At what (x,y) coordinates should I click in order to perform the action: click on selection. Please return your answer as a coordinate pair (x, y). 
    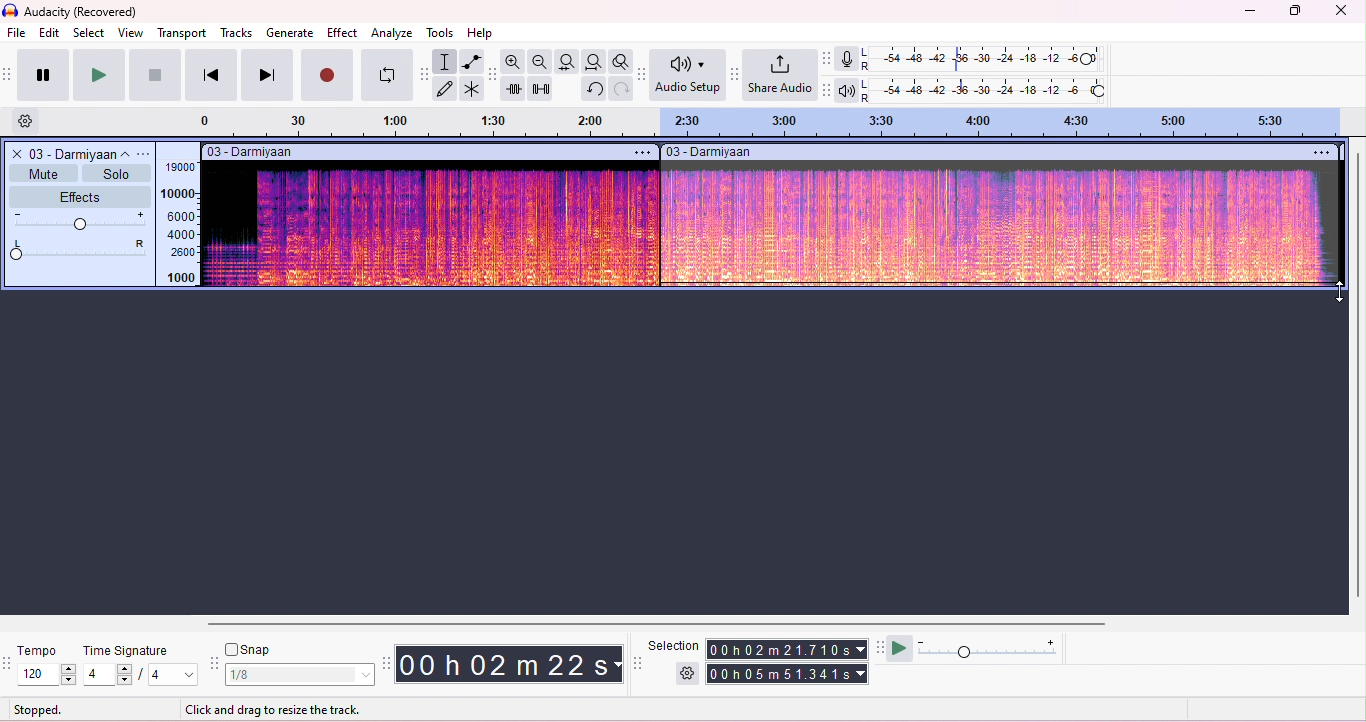
    Looking at the image, I should click on (674, 646).